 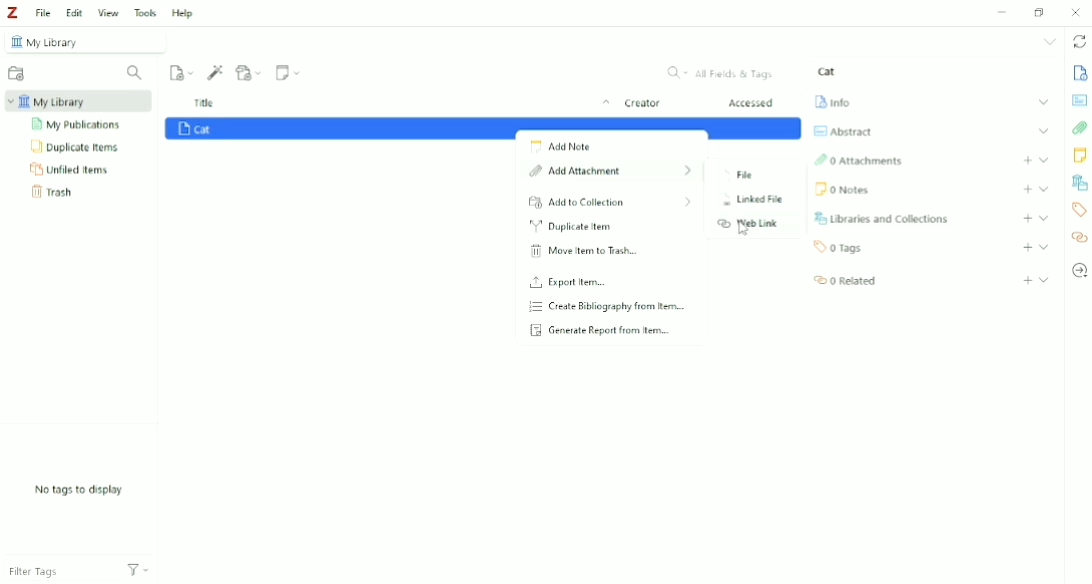 I want to click on All Fields & Tags, so click(x=722, y=73).